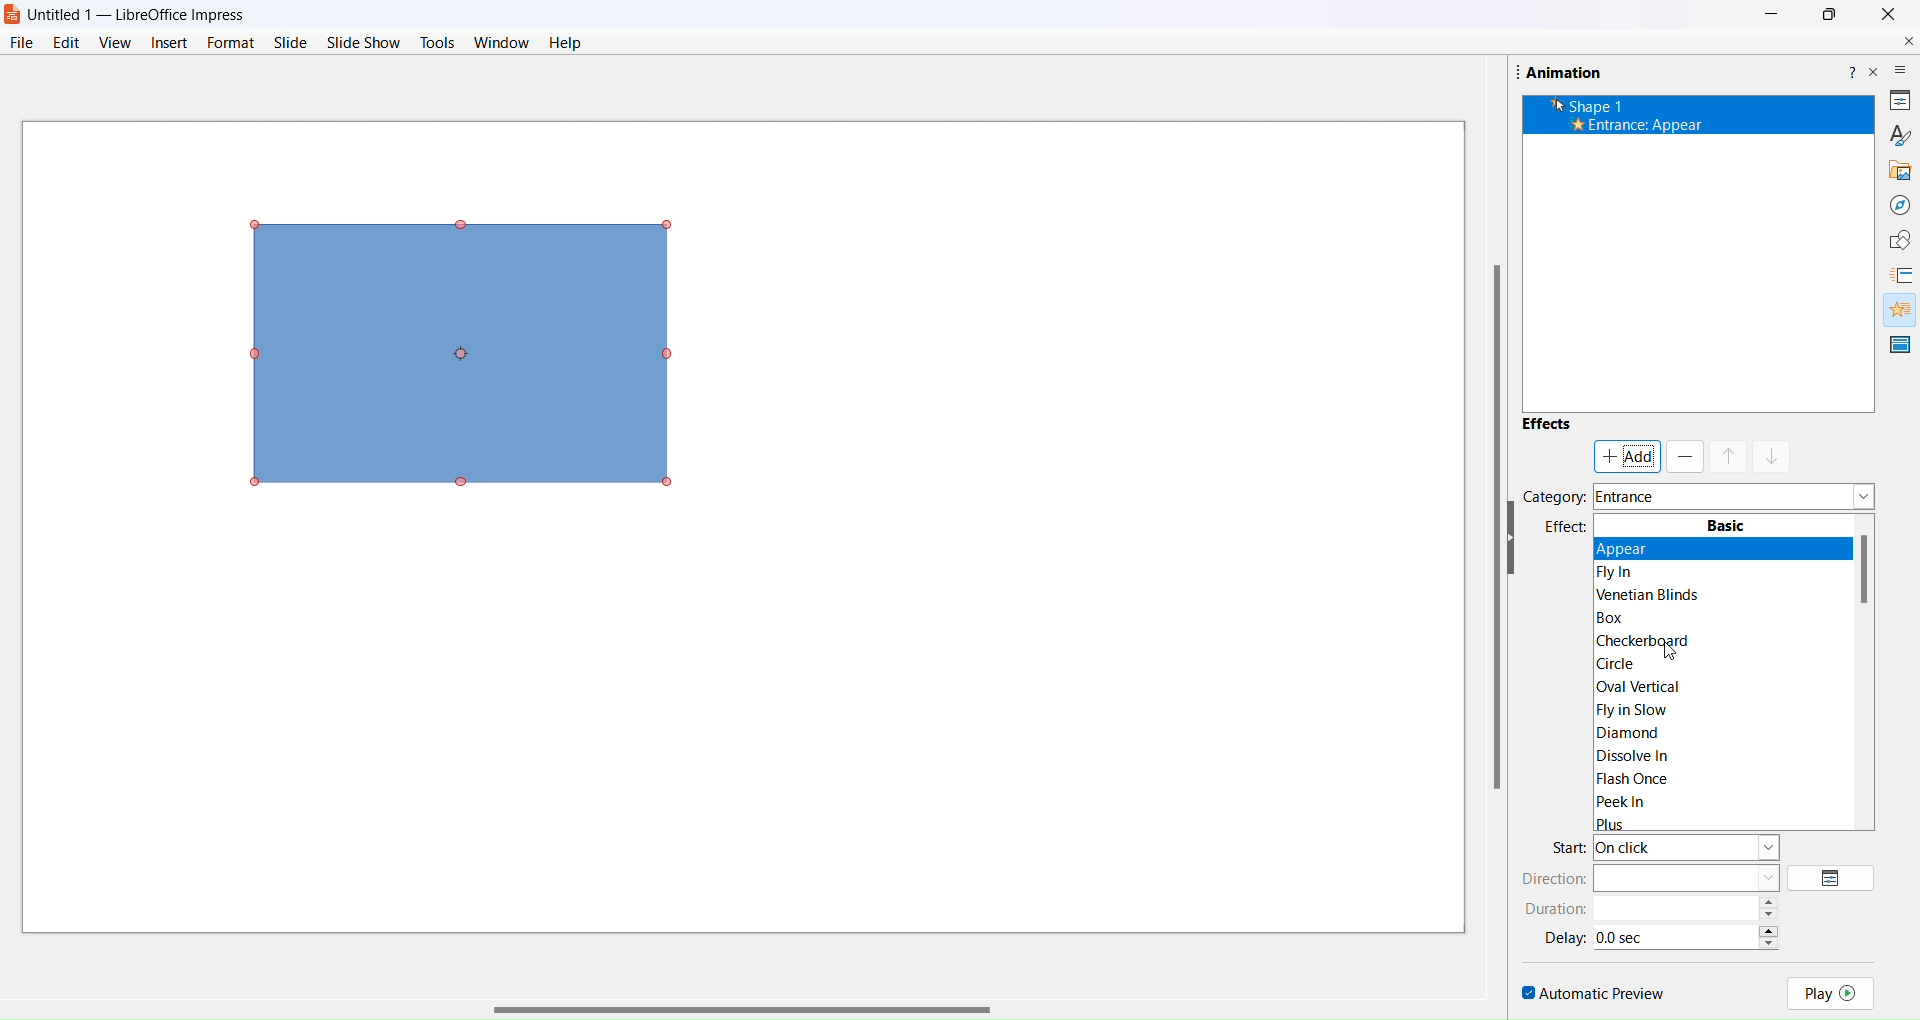  I want to click on Animation, so click(1573, 71).